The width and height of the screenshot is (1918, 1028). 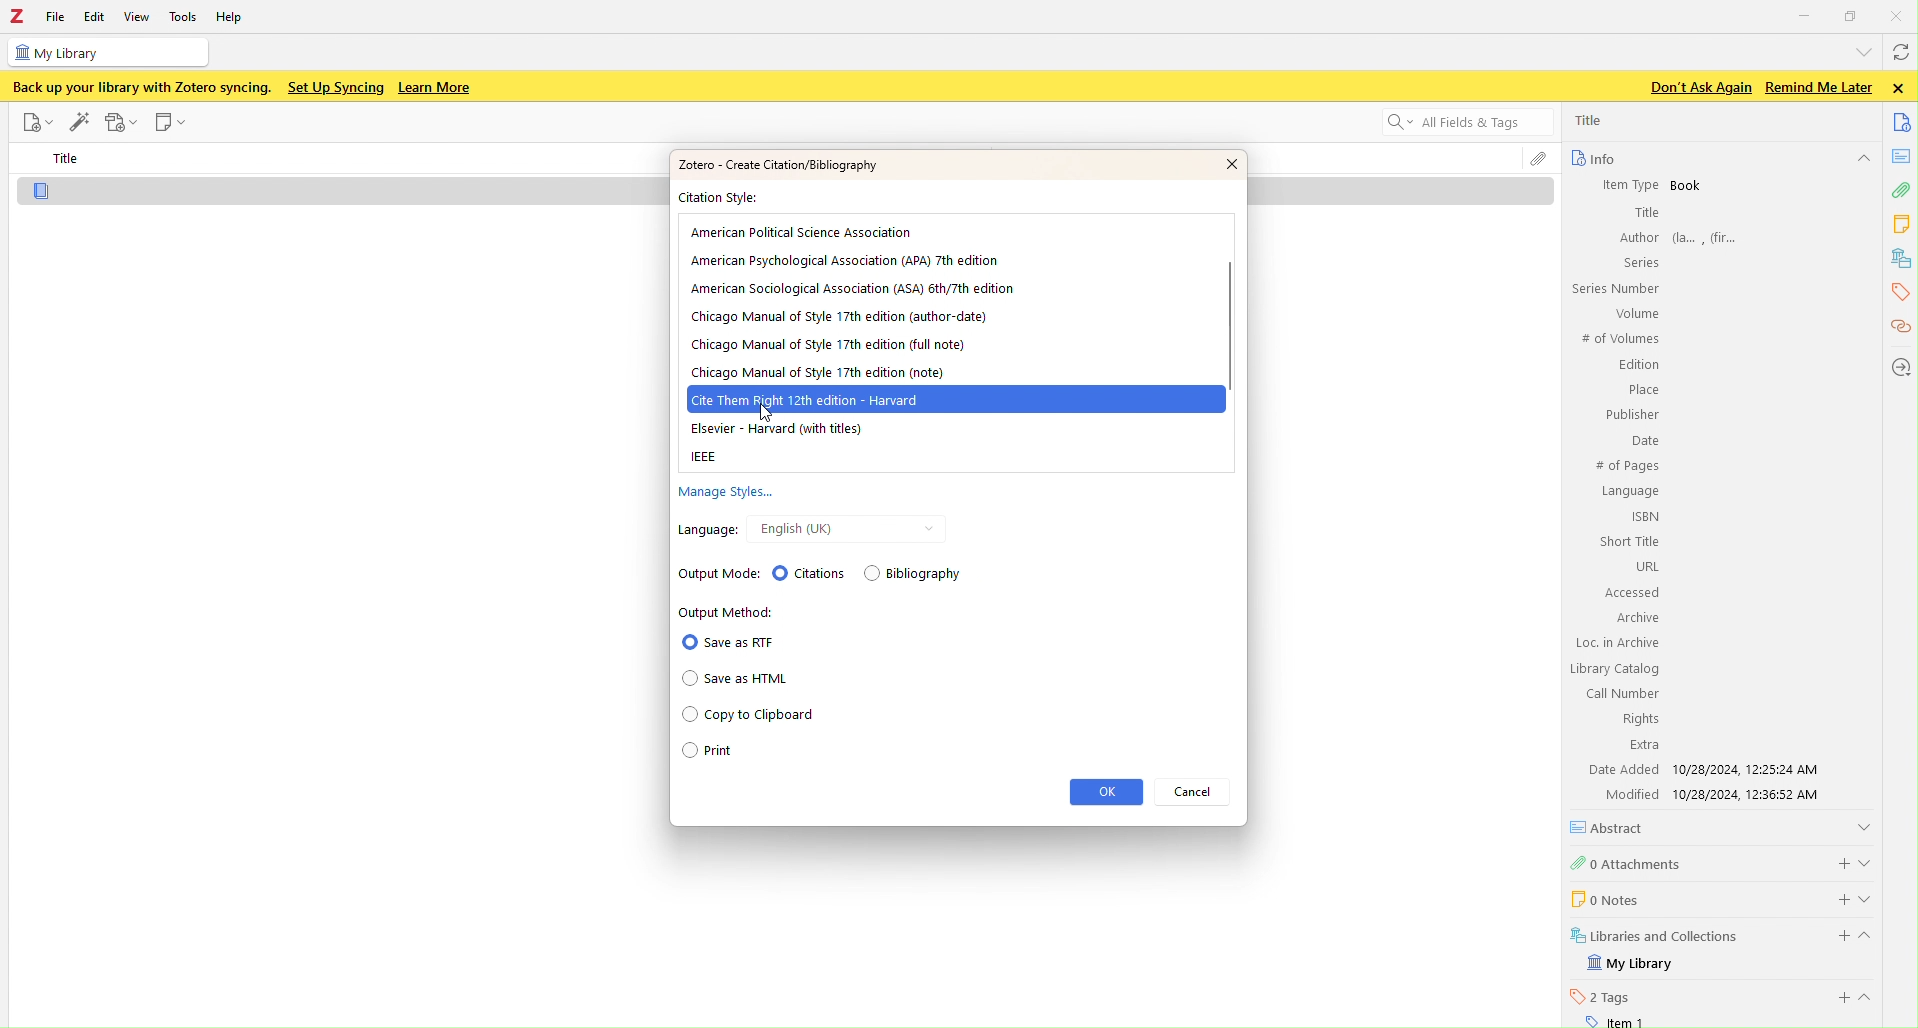 I want to click on Chicago Manual of Style 17th edition (note), so click(x=816, y=373).